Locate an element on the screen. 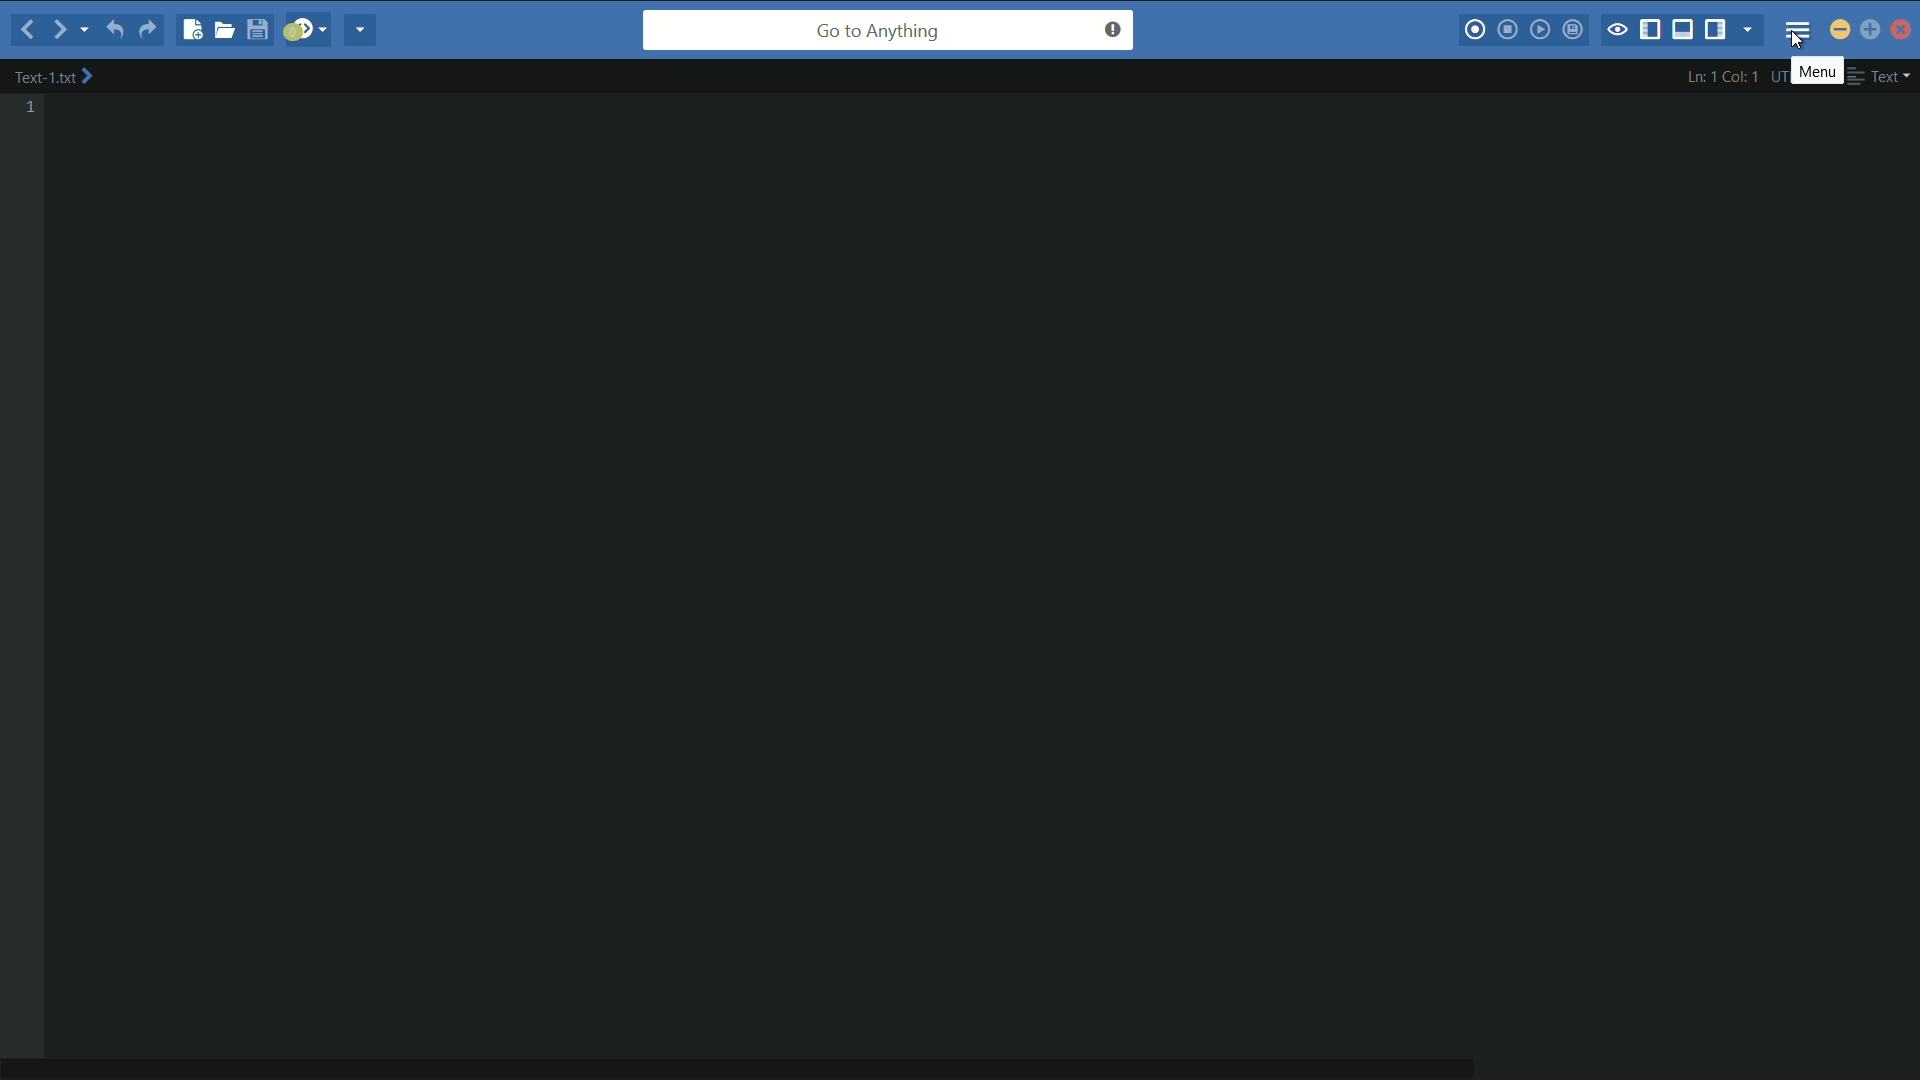 This screenshot has height=1080, width=1920. cursor is located at coordinates (1802, 43).